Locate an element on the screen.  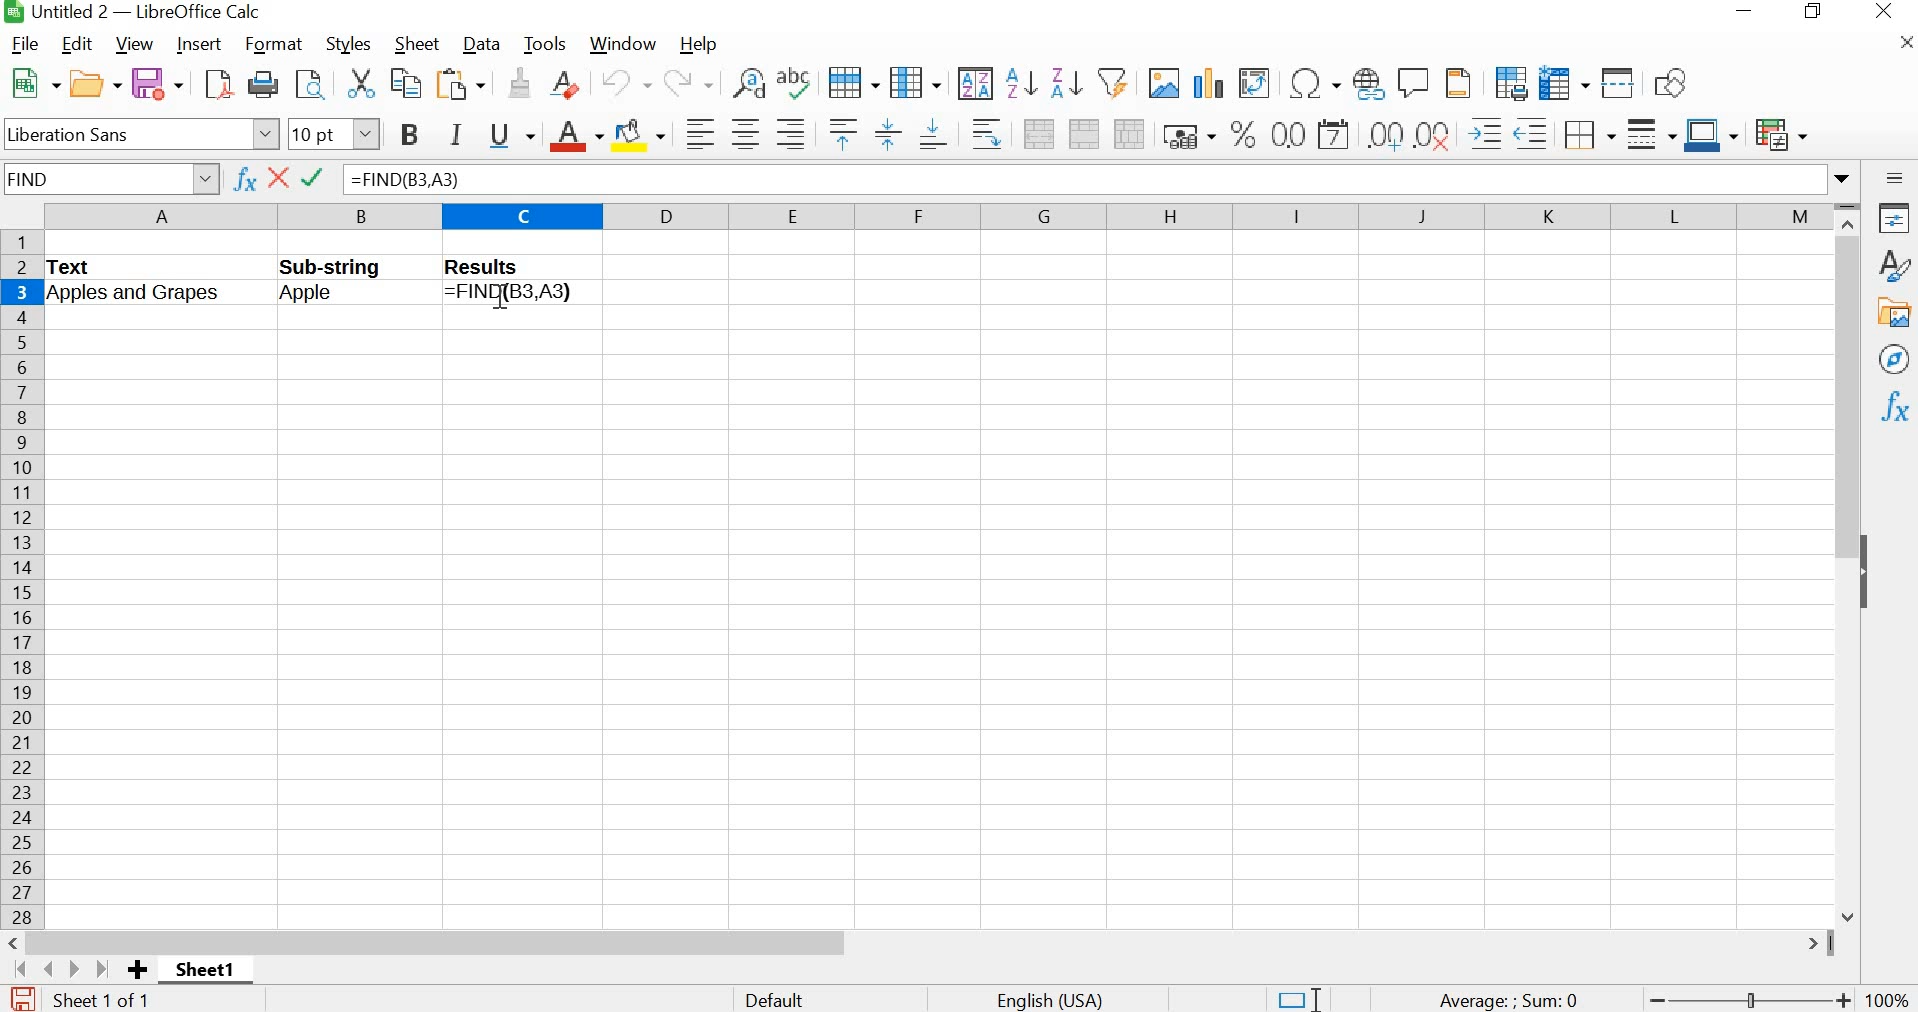
show draw functions is located at coordinates (1673, 82).